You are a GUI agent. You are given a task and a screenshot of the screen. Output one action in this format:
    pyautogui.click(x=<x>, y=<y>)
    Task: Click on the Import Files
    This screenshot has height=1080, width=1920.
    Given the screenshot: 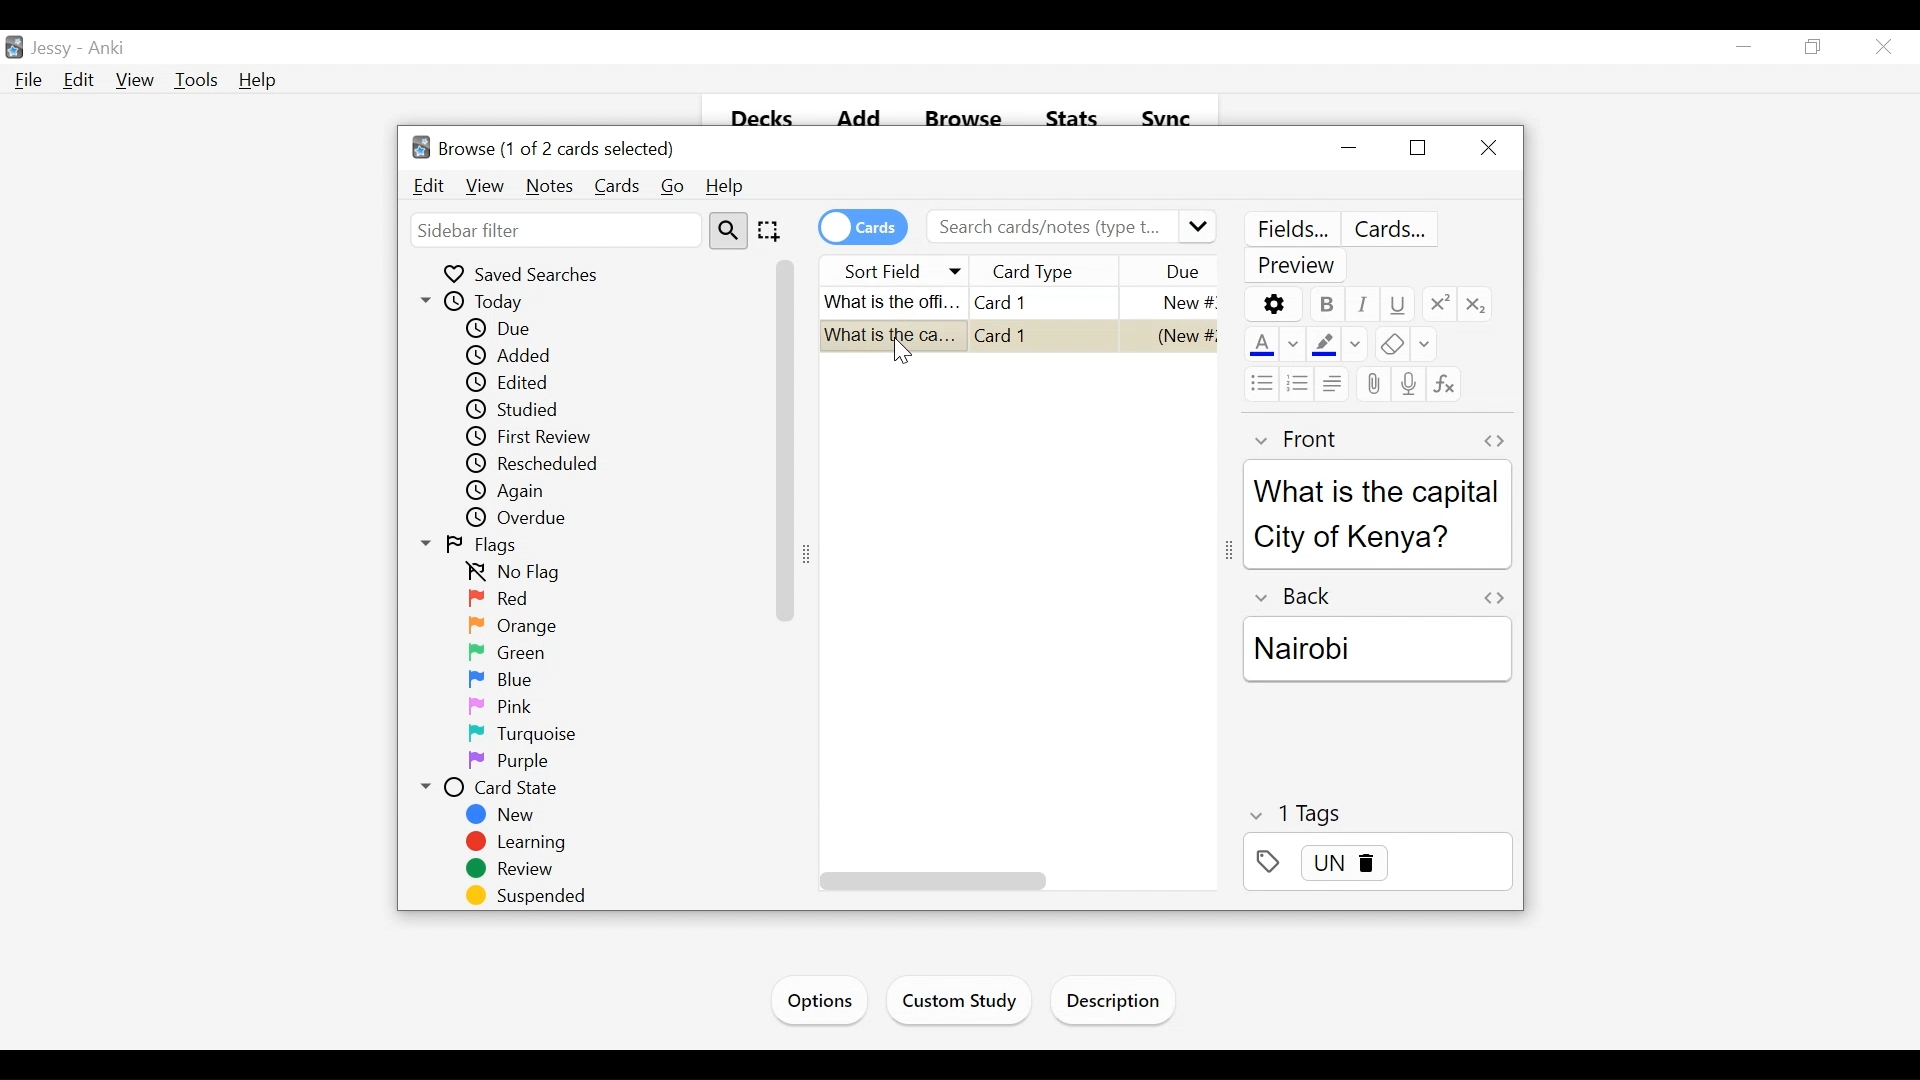 What is the action you would take?
    pyautogui.click(x=1118, y=1004)
    